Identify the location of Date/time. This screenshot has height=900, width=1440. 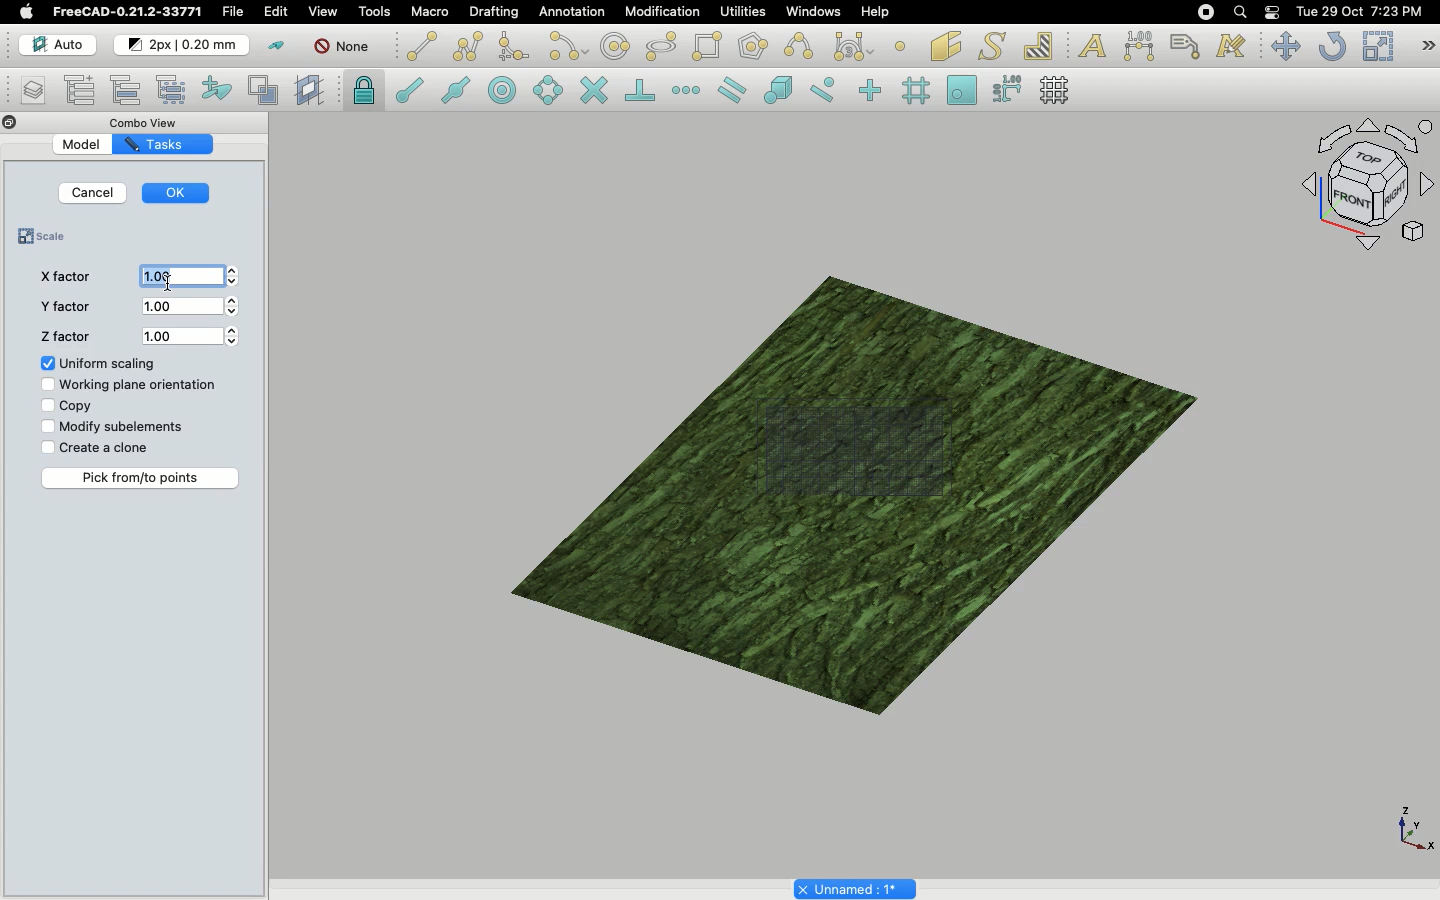
(1360, 12).